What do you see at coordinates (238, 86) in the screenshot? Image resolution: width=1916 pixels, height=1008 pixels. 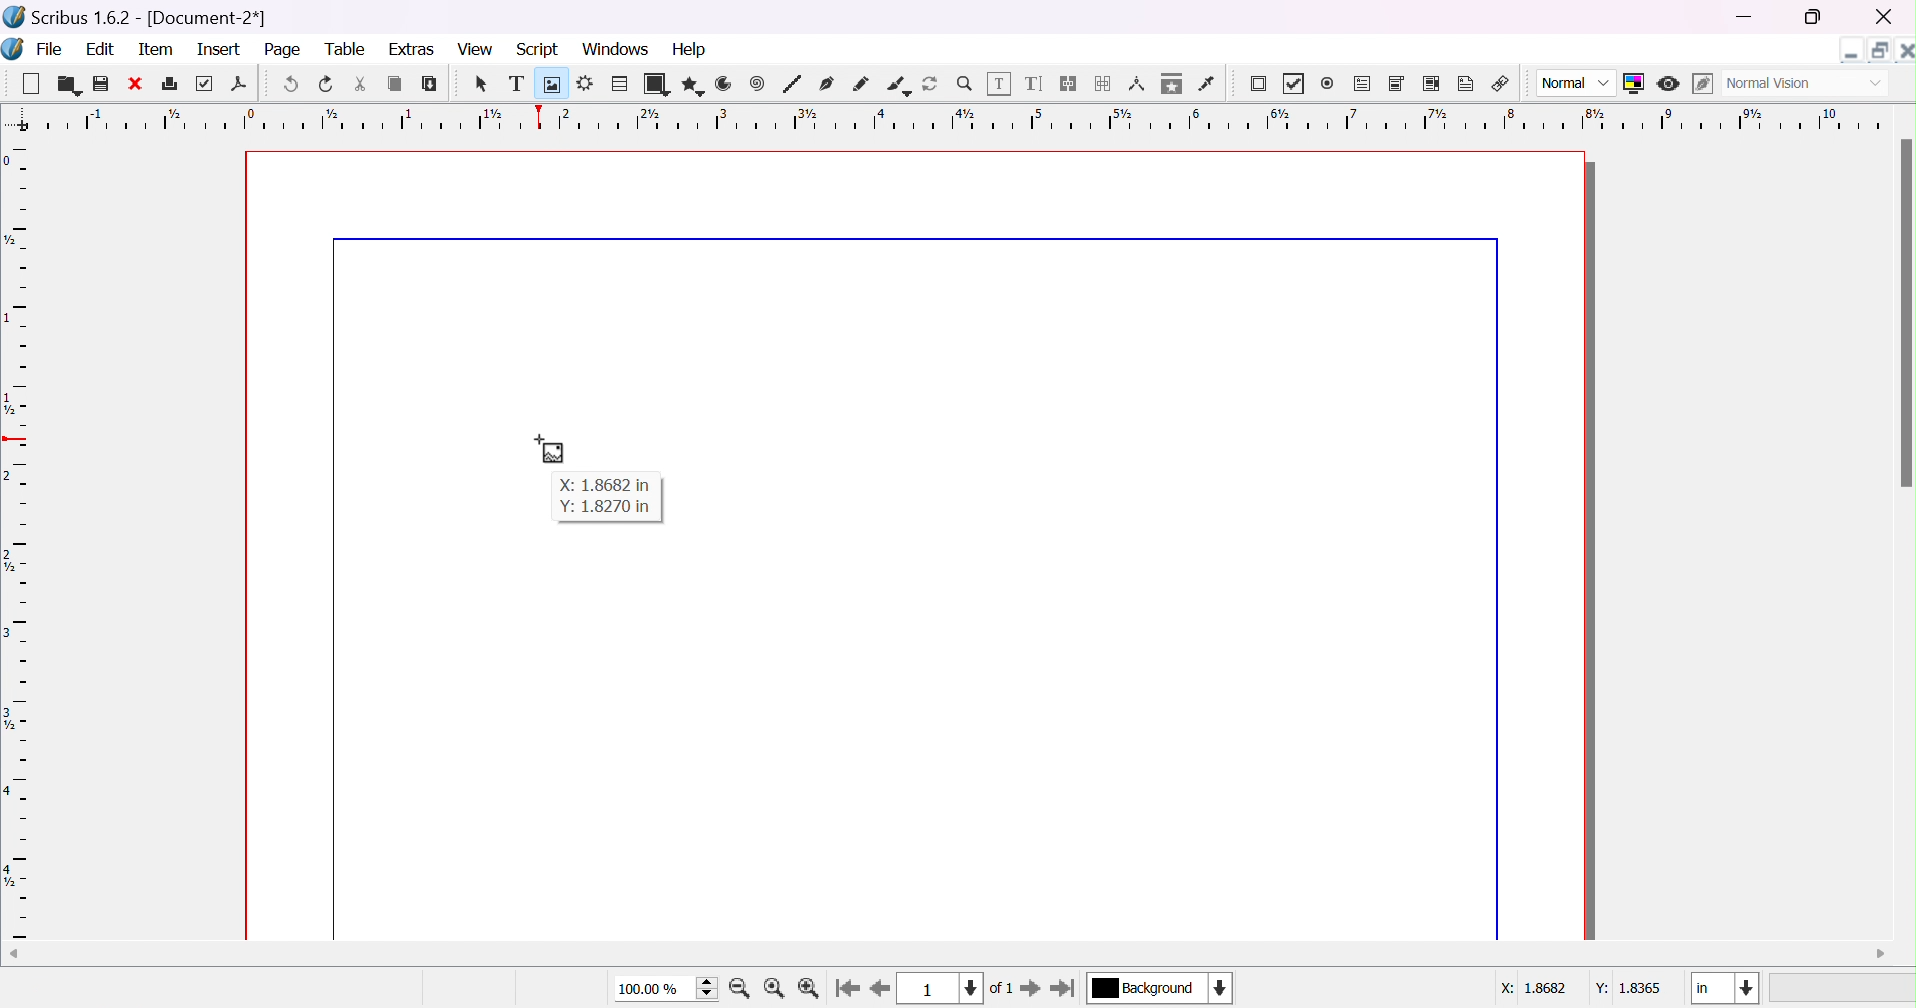 I see `save as PDF` at bounding box center [238, 86].